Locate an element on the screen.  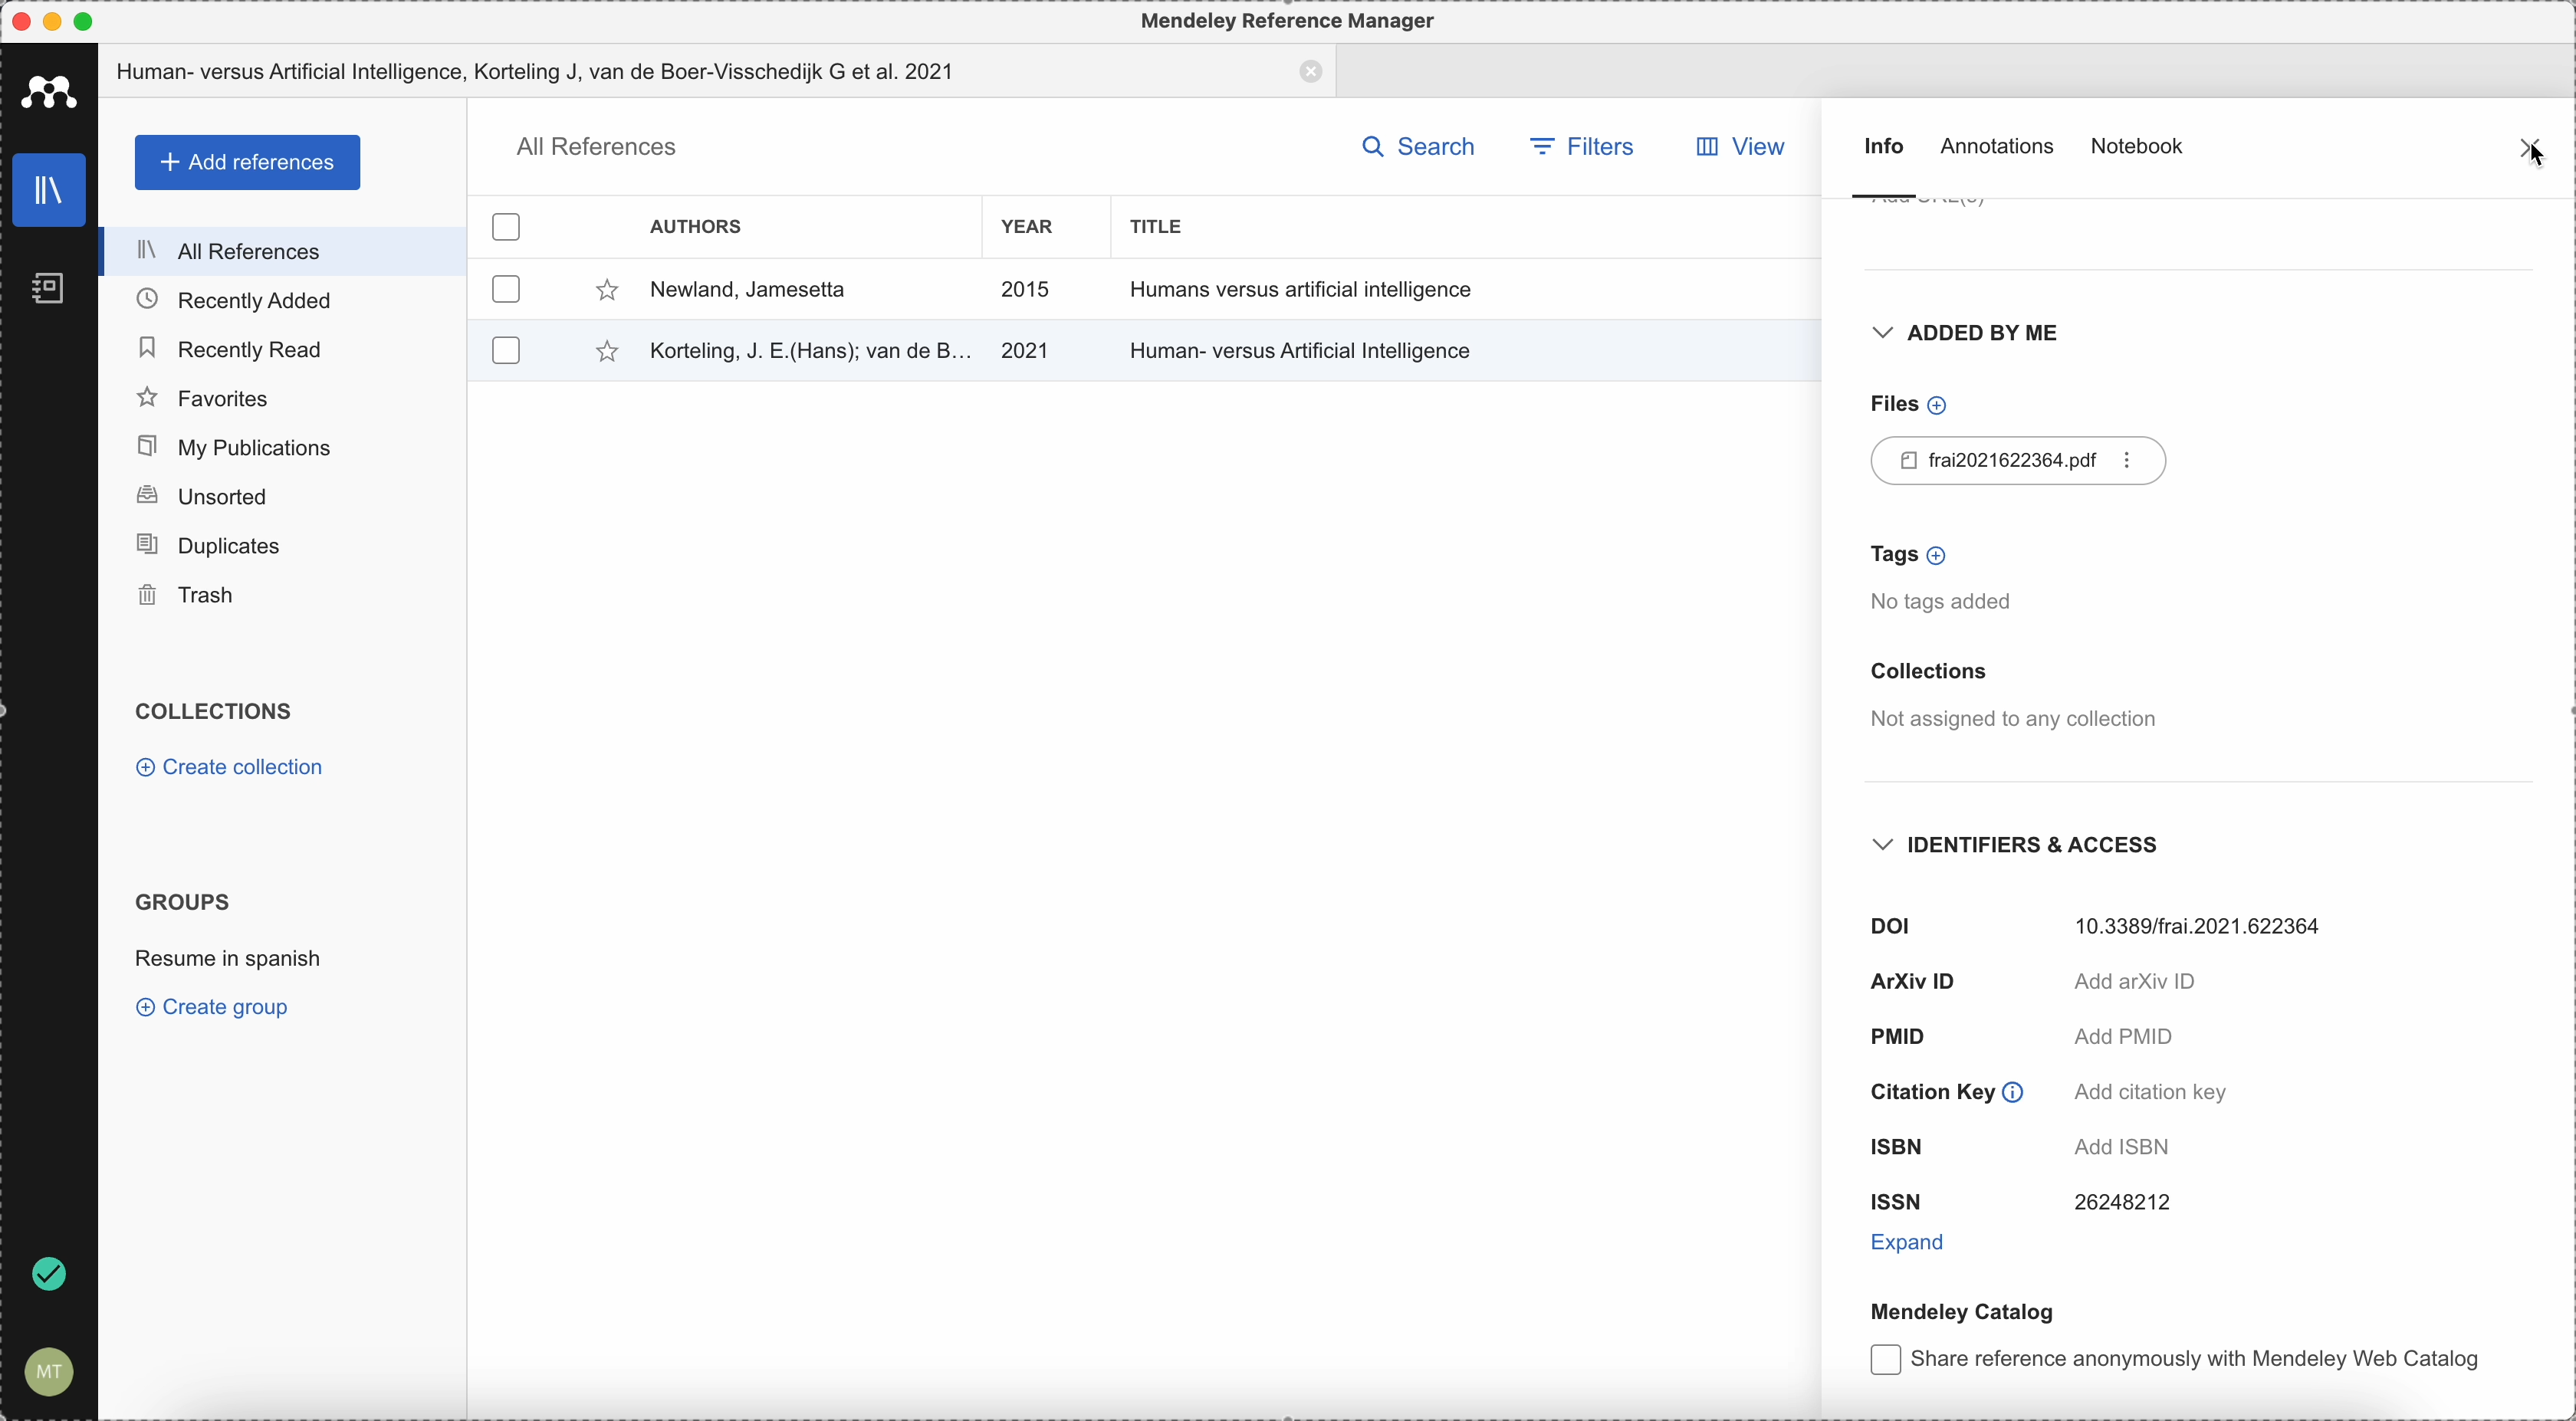
files is located at coordinates (1905, 404).